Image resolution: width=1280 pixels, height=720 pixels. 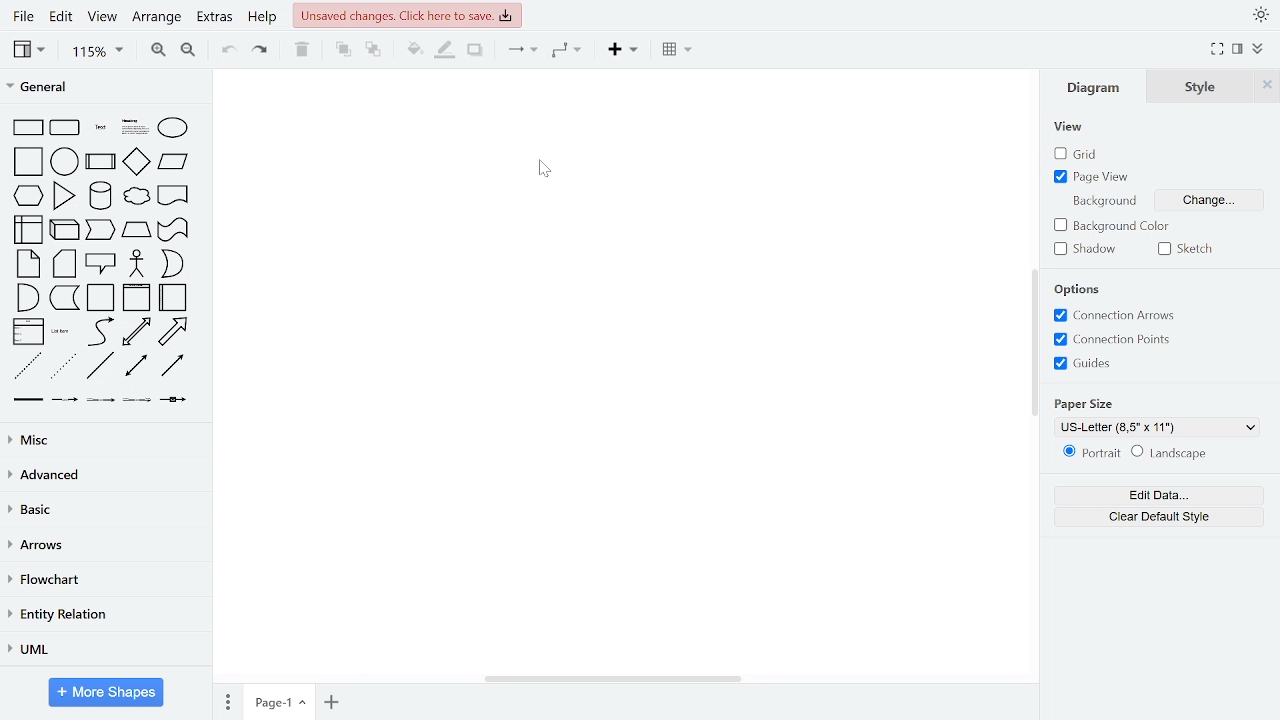 I want to click on to back, so click(x=372, y=52).